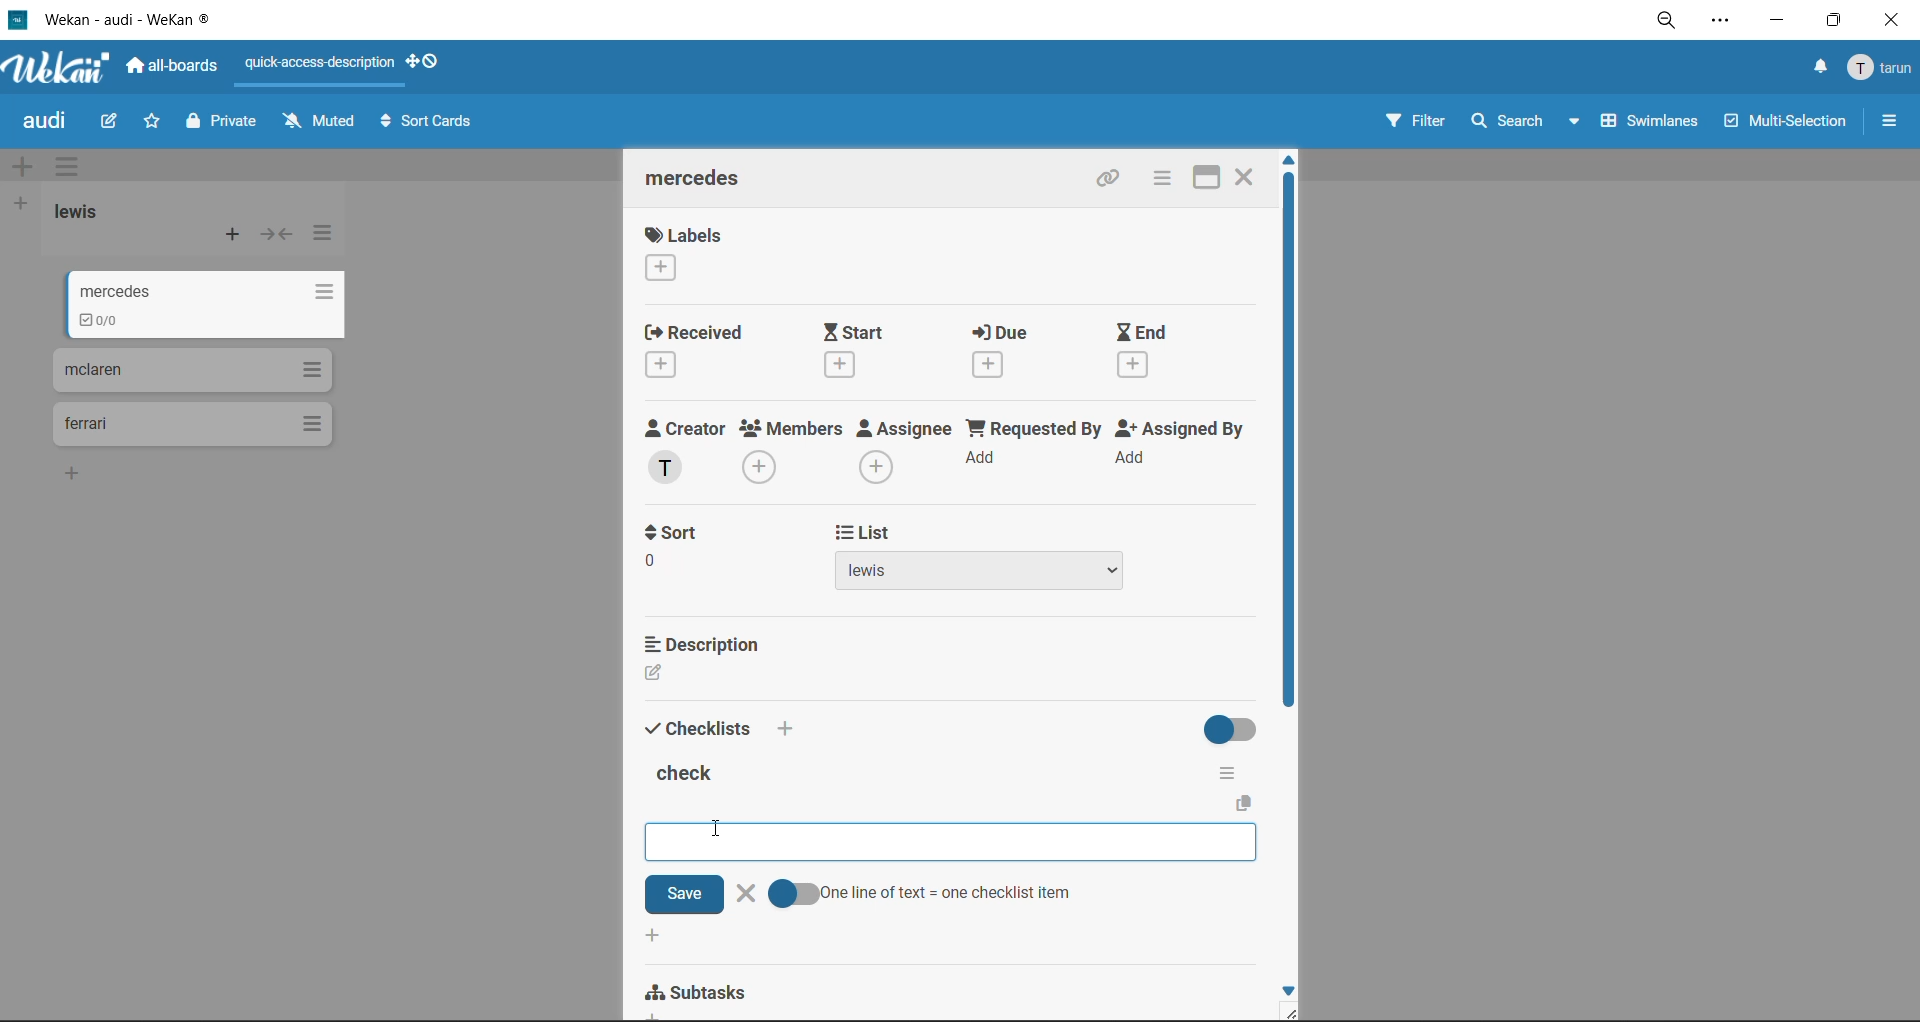 The height and width of the screenshot is (1022, 1920). Describe the element at coordinates (715, 829) in the screenshot. I see `cursor` at that location.